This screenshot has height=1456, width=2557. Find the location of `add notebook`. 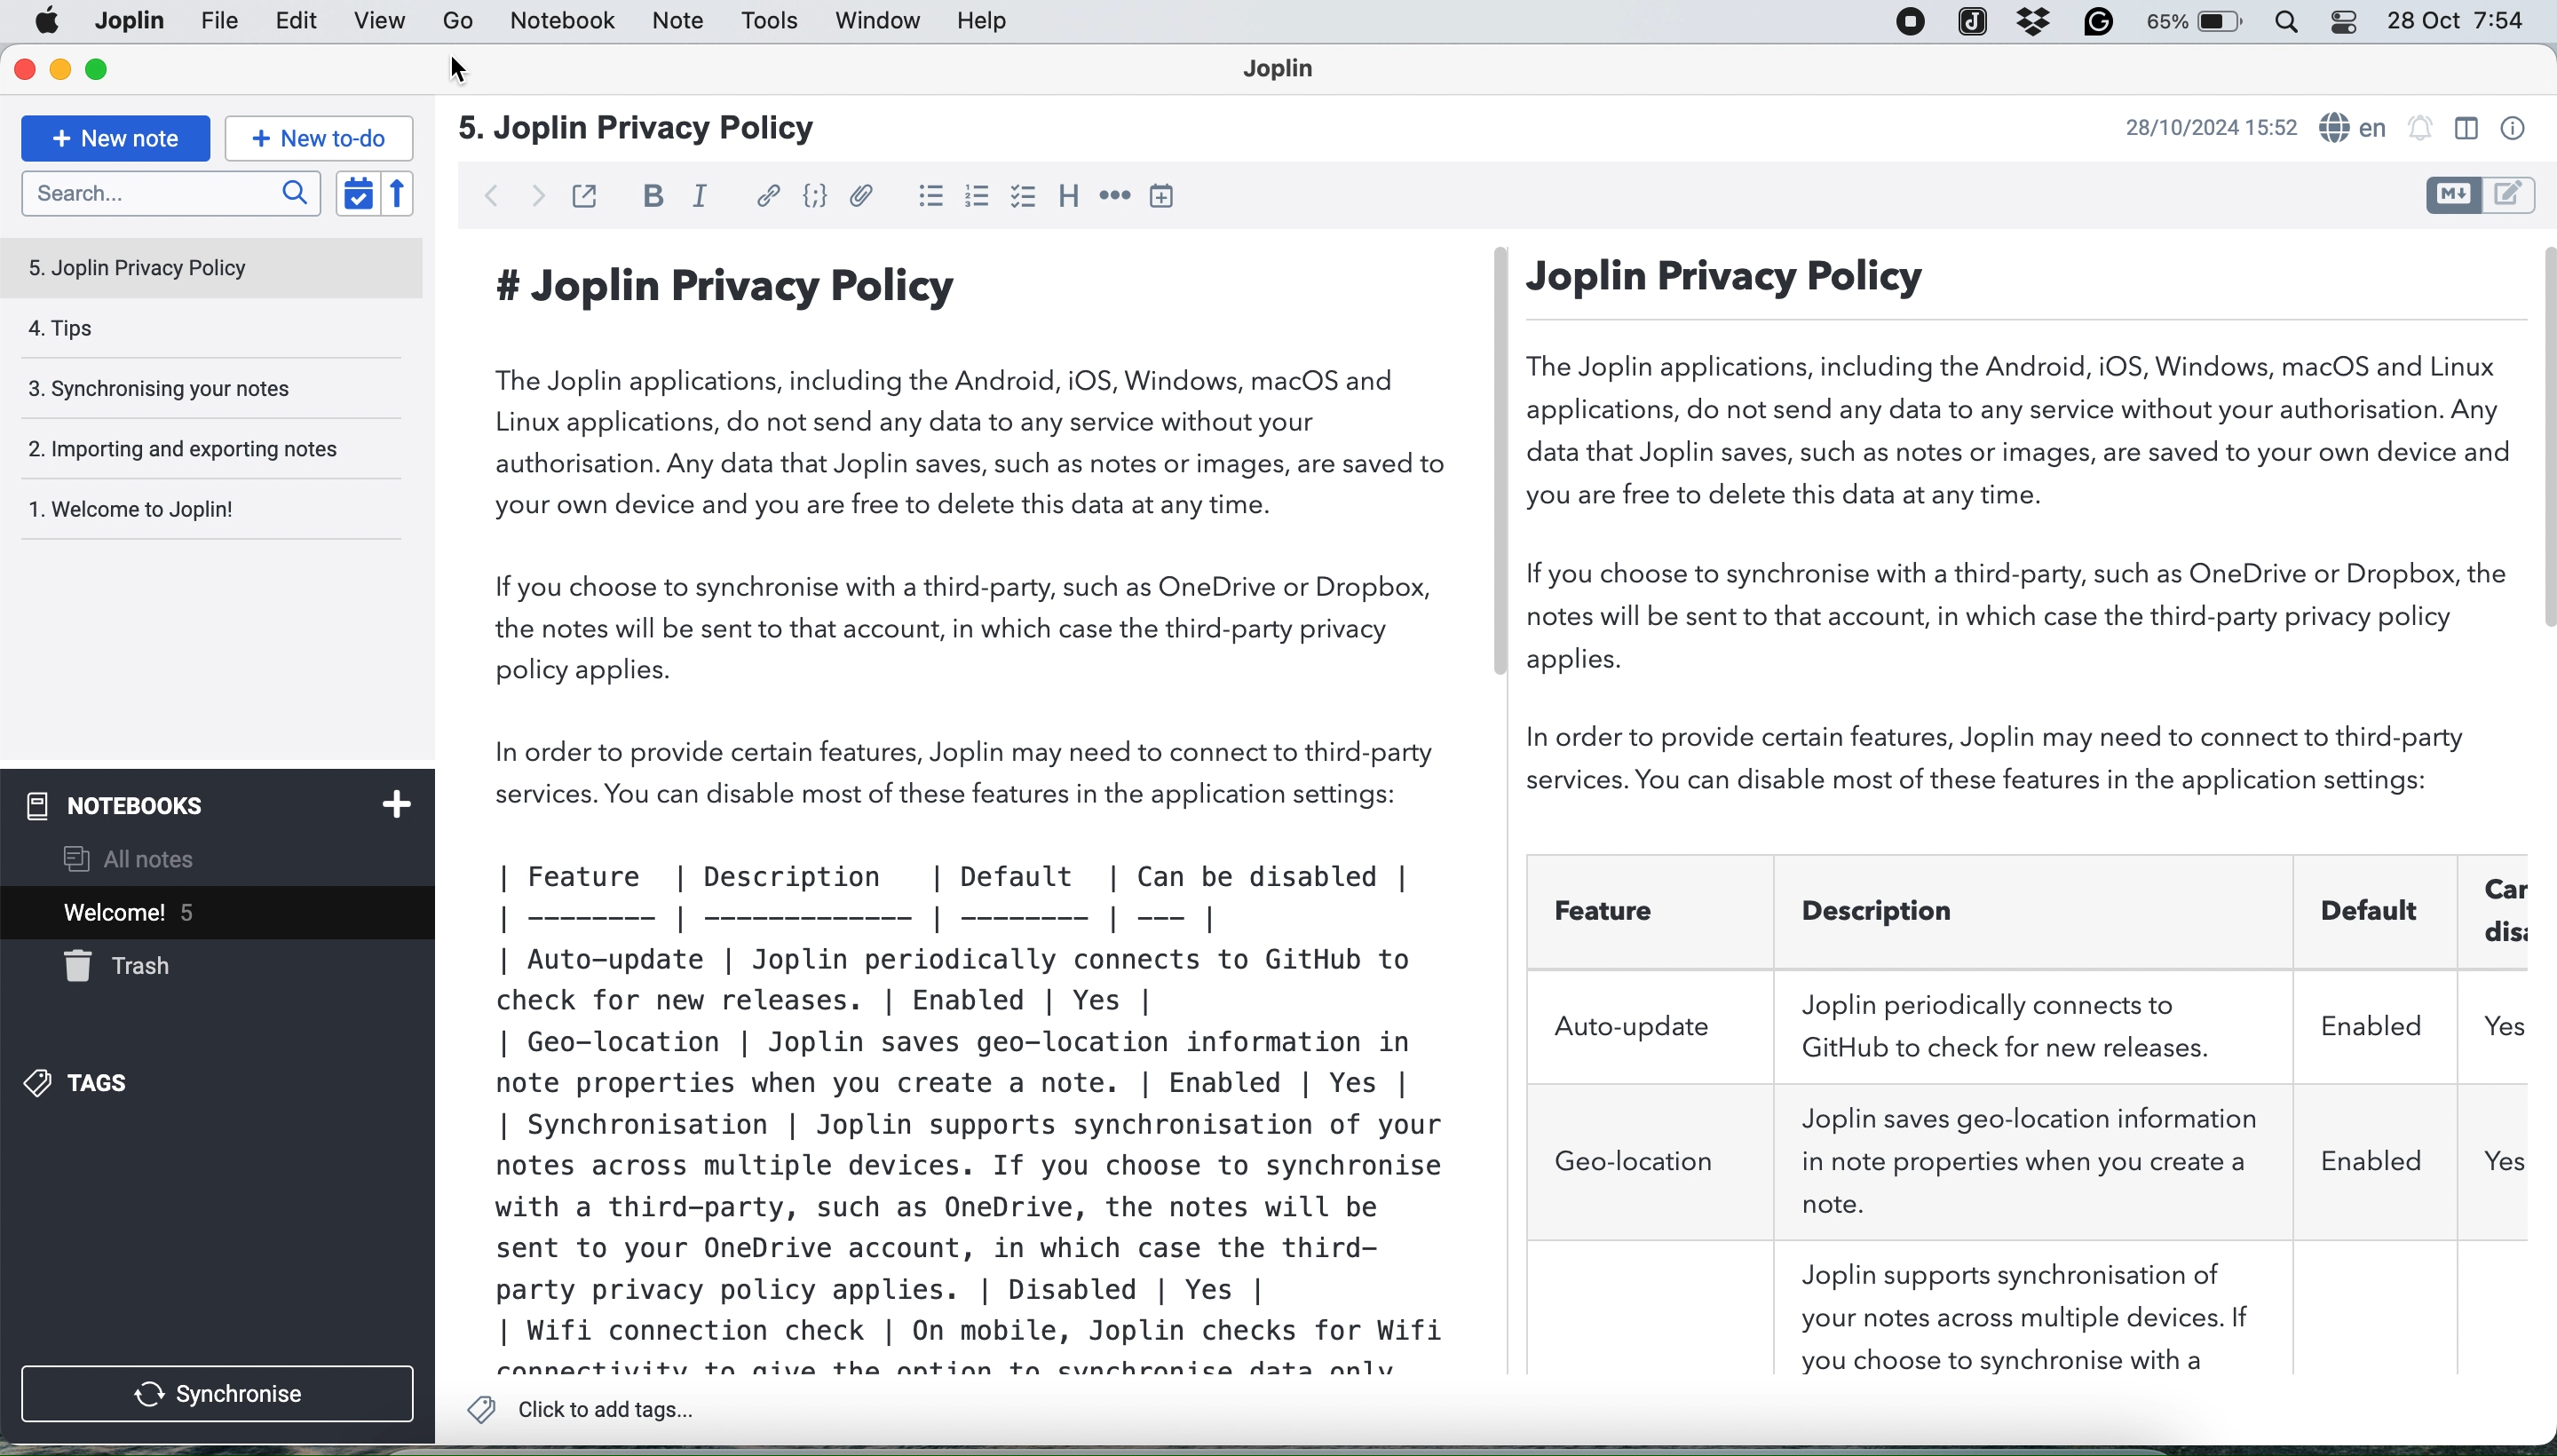

add notebook is located at coordinates (394, 810).